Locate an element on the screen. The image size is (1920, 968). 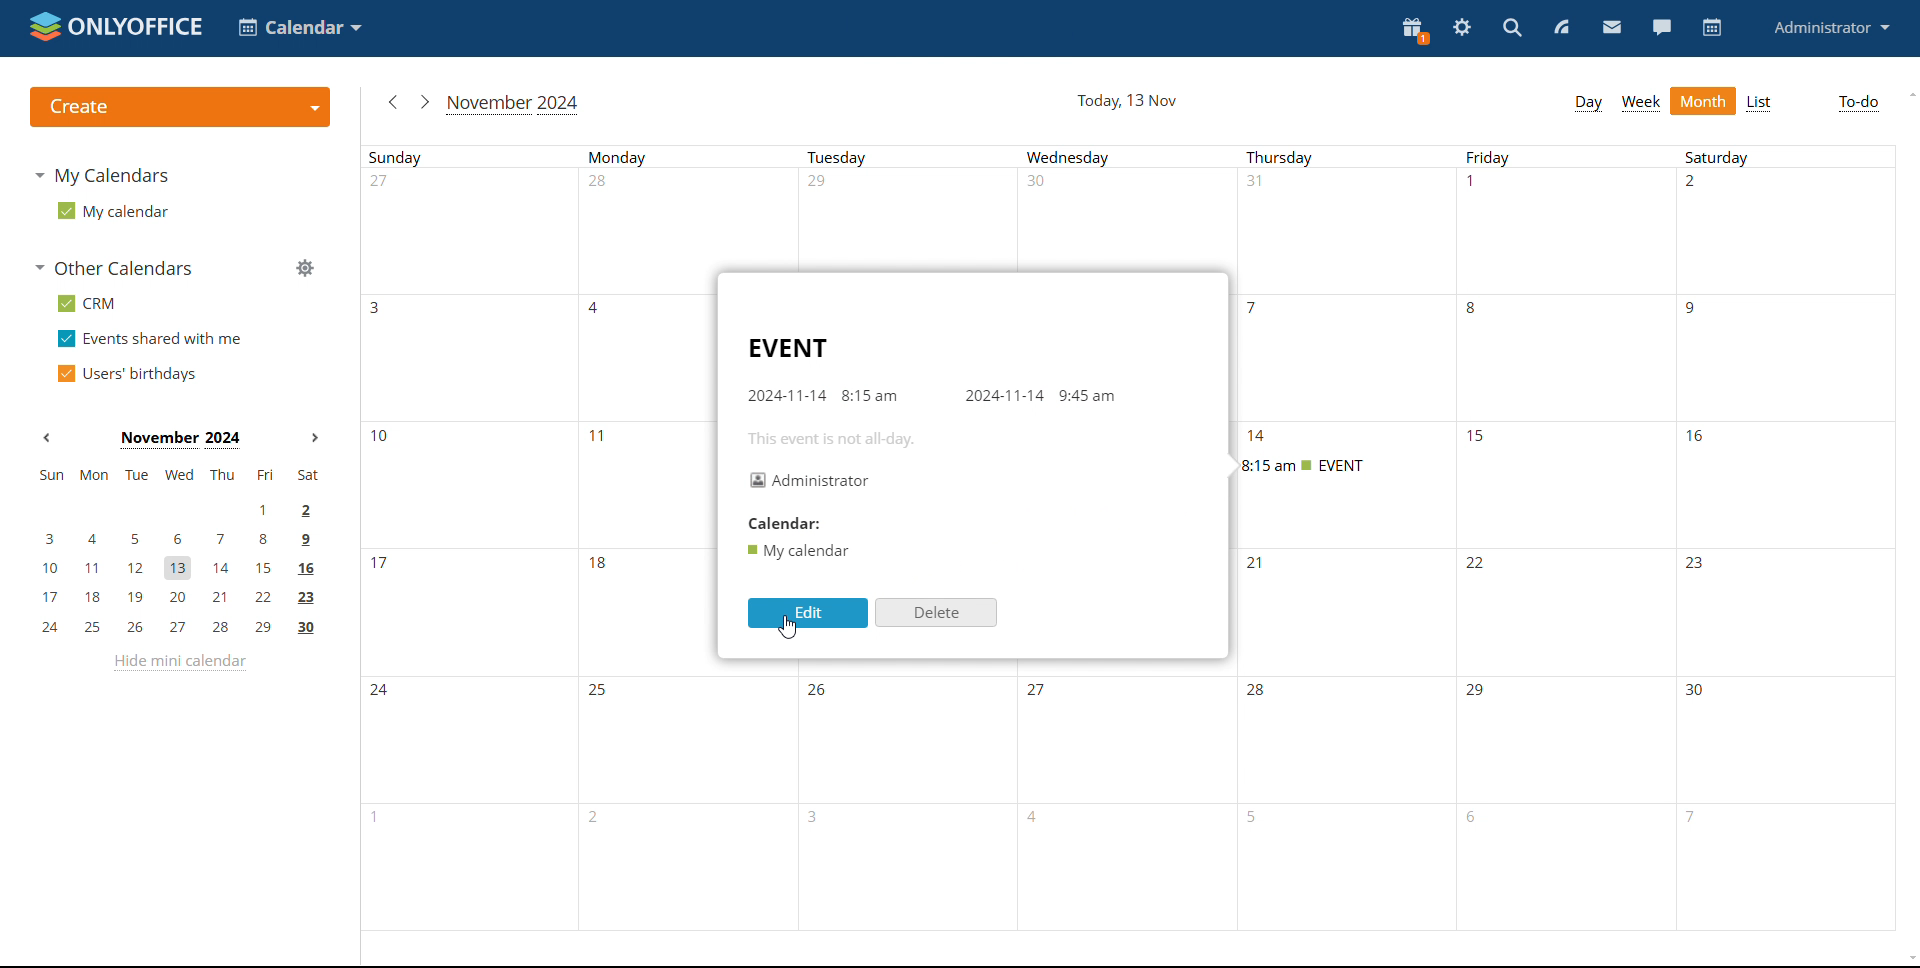
next month is located at coordinates (424, 102).